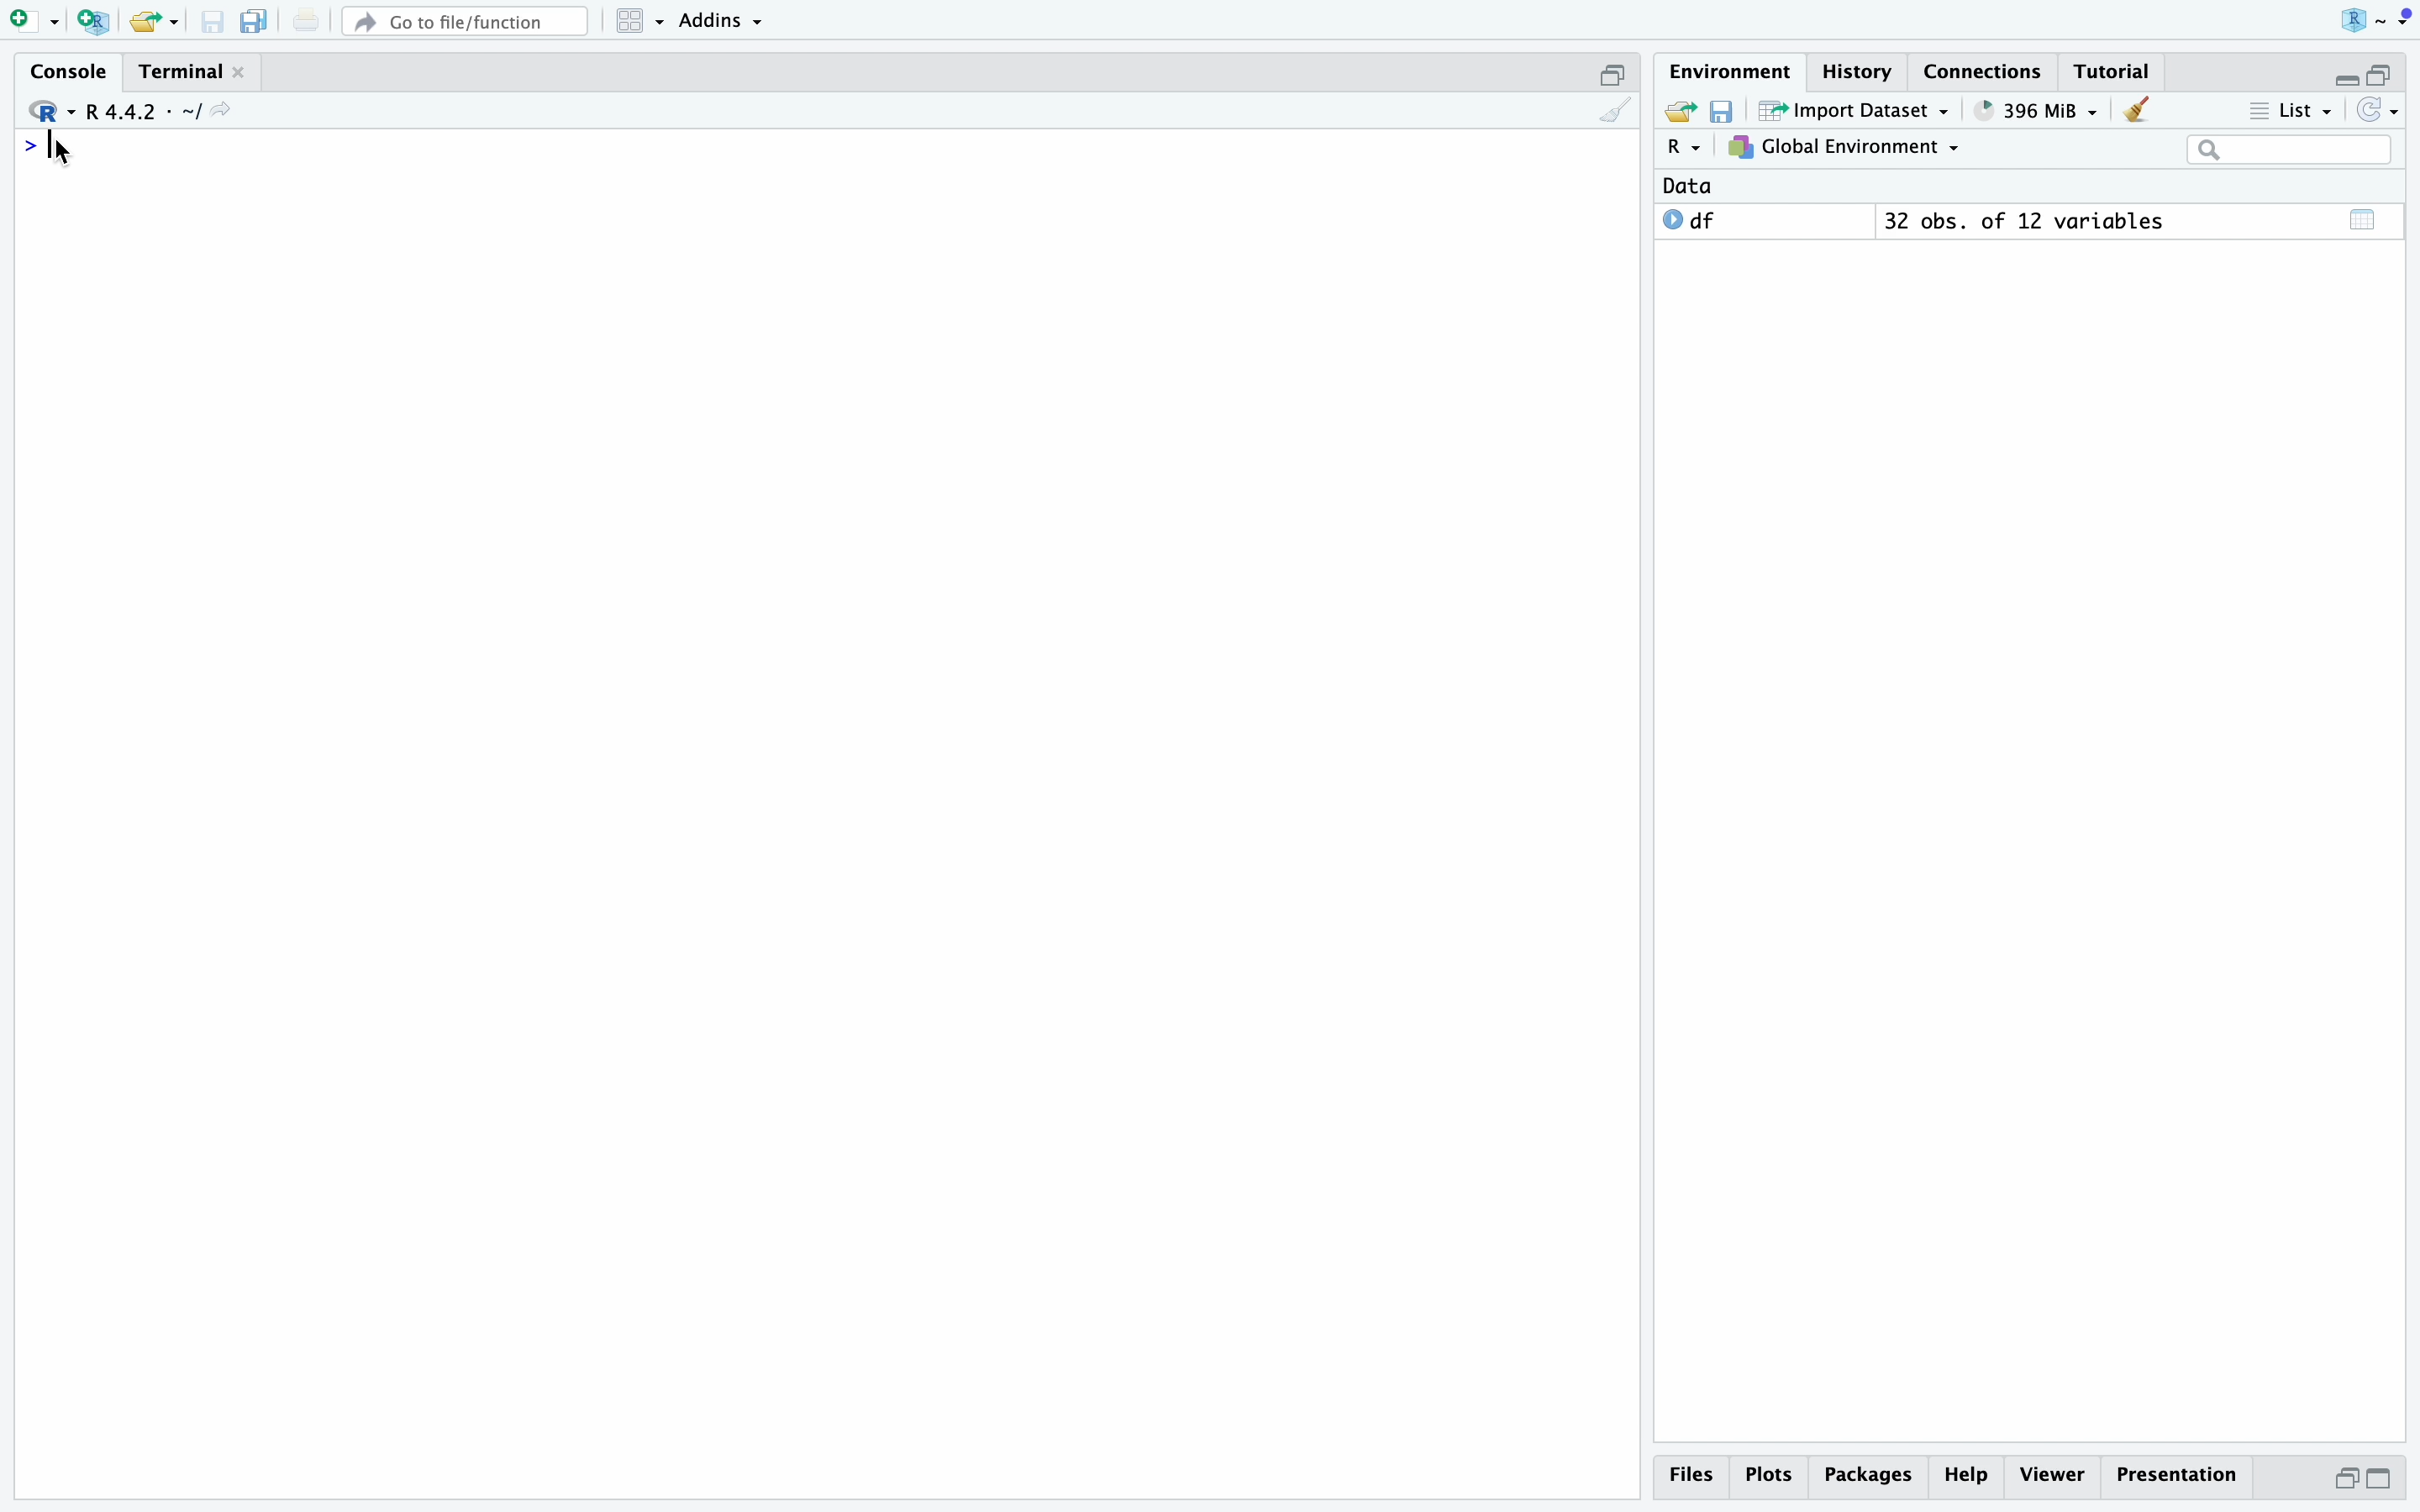 The image size is (2420, 1512). I want to click on logo, so click(2372, 17).